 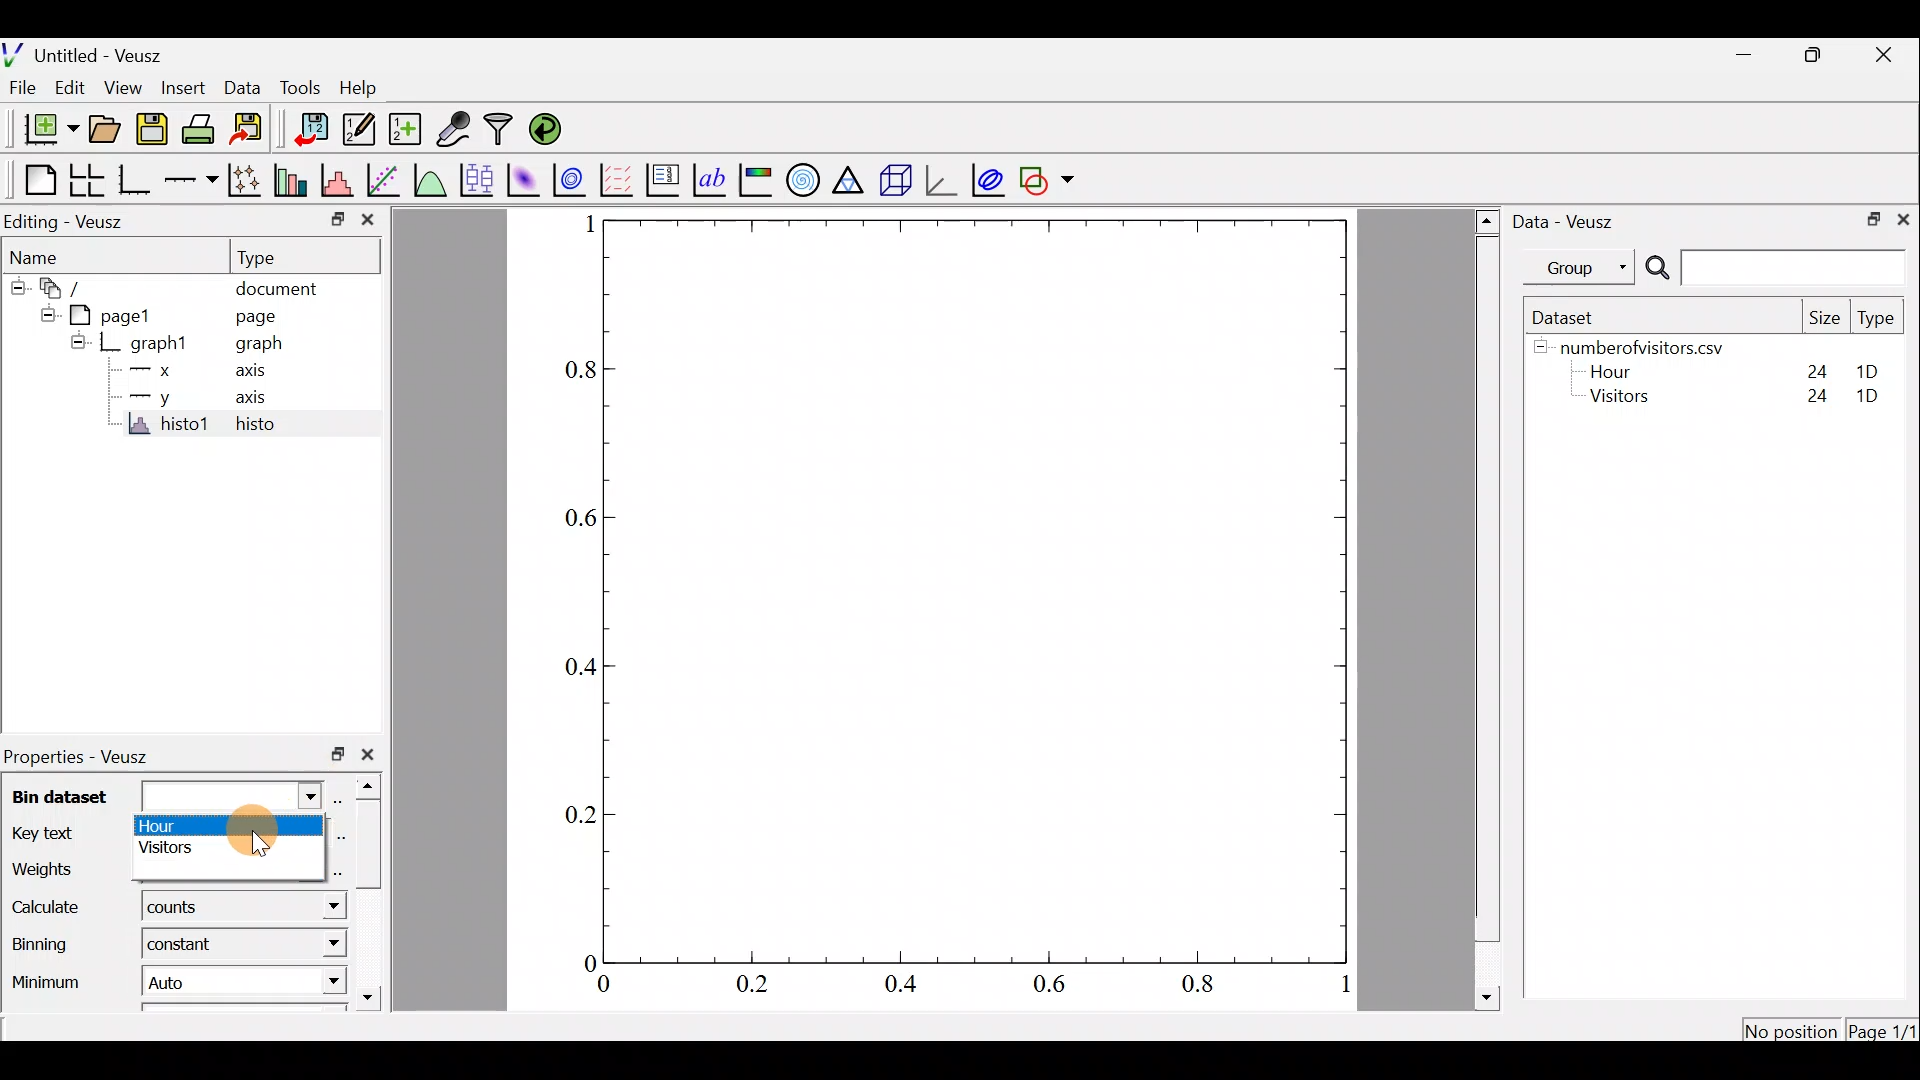 I want to click on plot a 2d dataset as an image, so click(x=526, y=178).